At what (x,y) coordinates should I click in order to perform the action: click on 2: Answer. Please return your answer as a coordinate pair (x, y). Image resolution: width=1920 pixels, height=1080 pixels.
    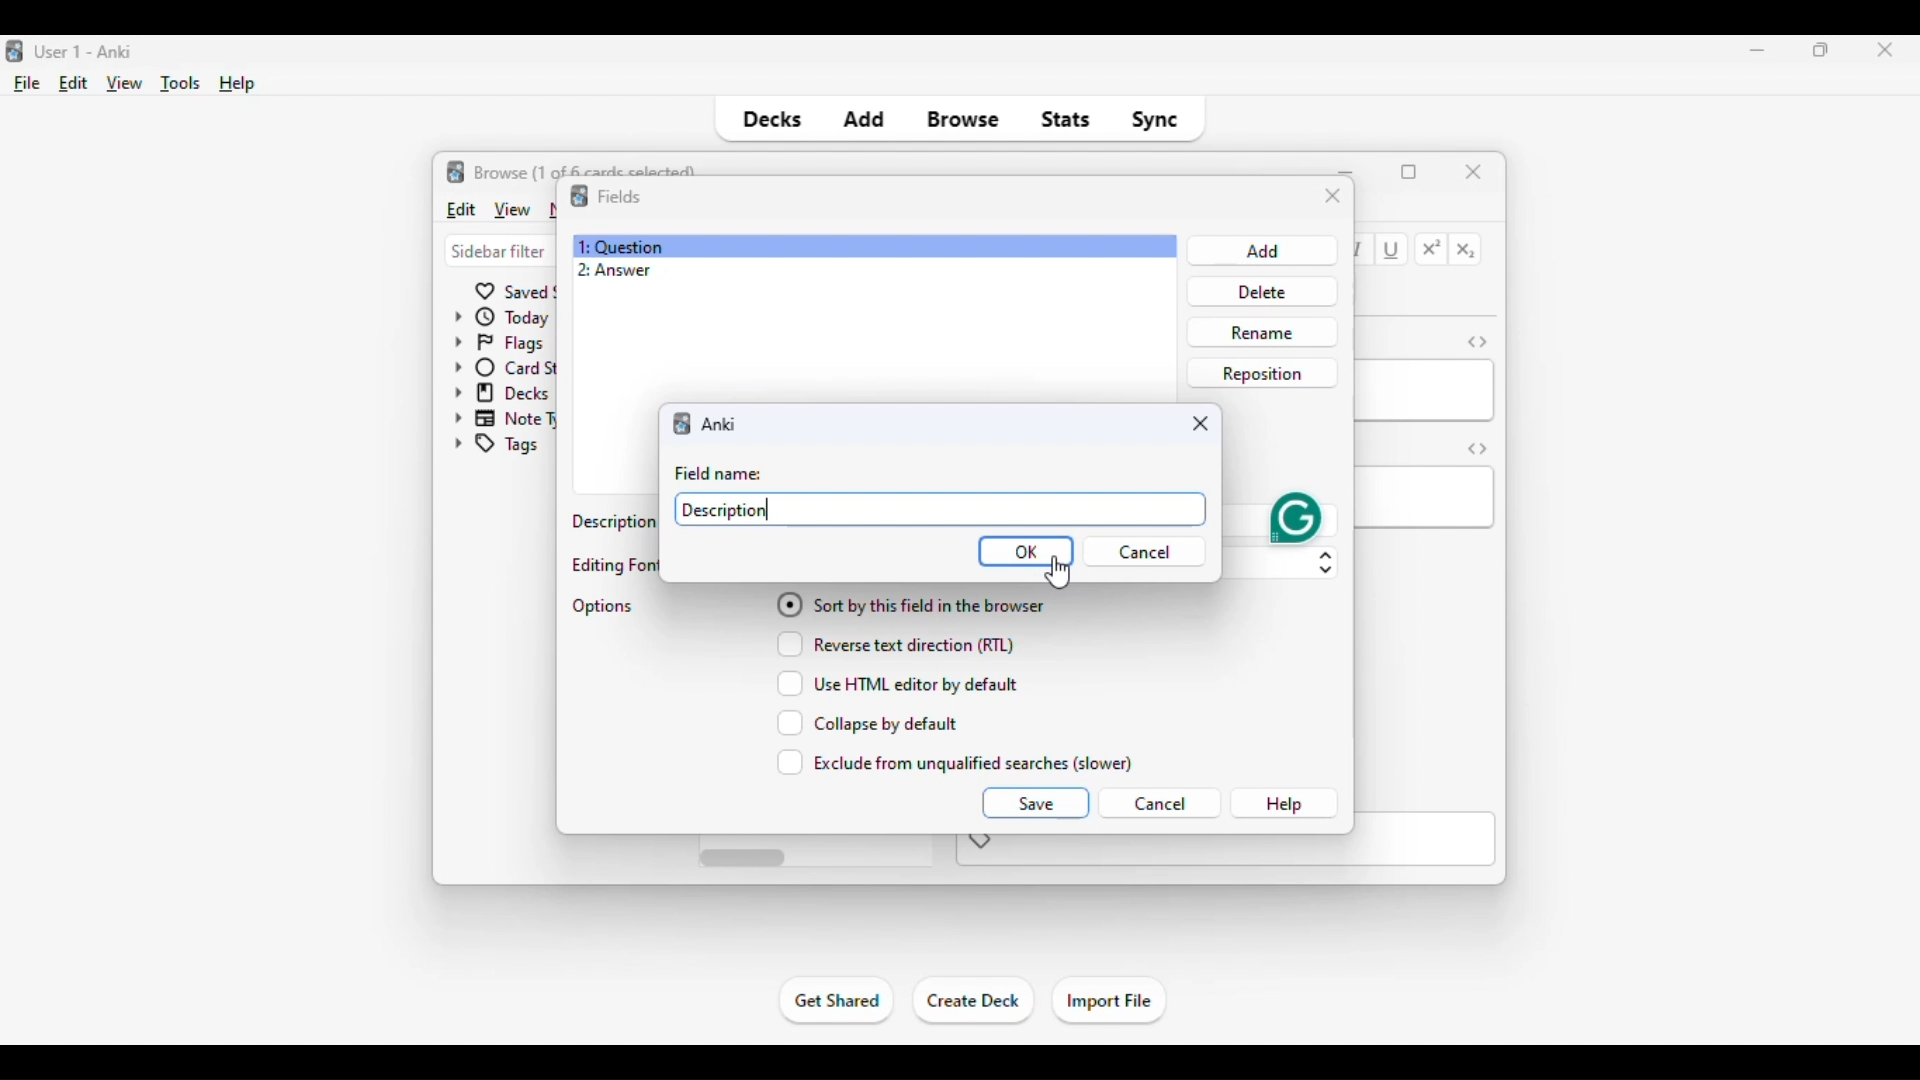
    Looking at the image, I should click on (614, 271).